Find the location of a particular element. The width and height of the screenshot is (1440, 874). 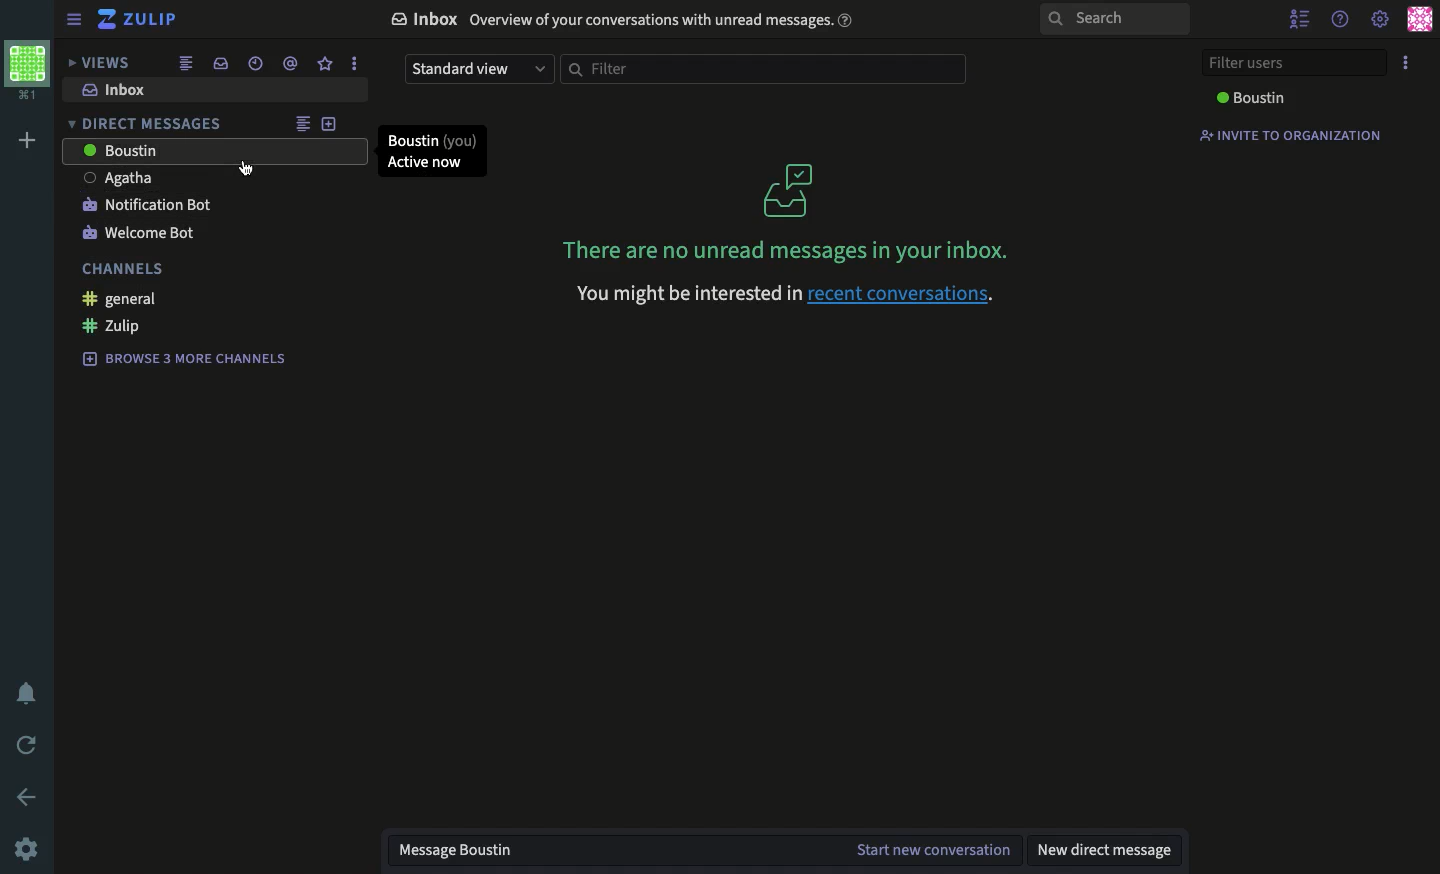

Boustin(You) is located at coordinates (433, 140).